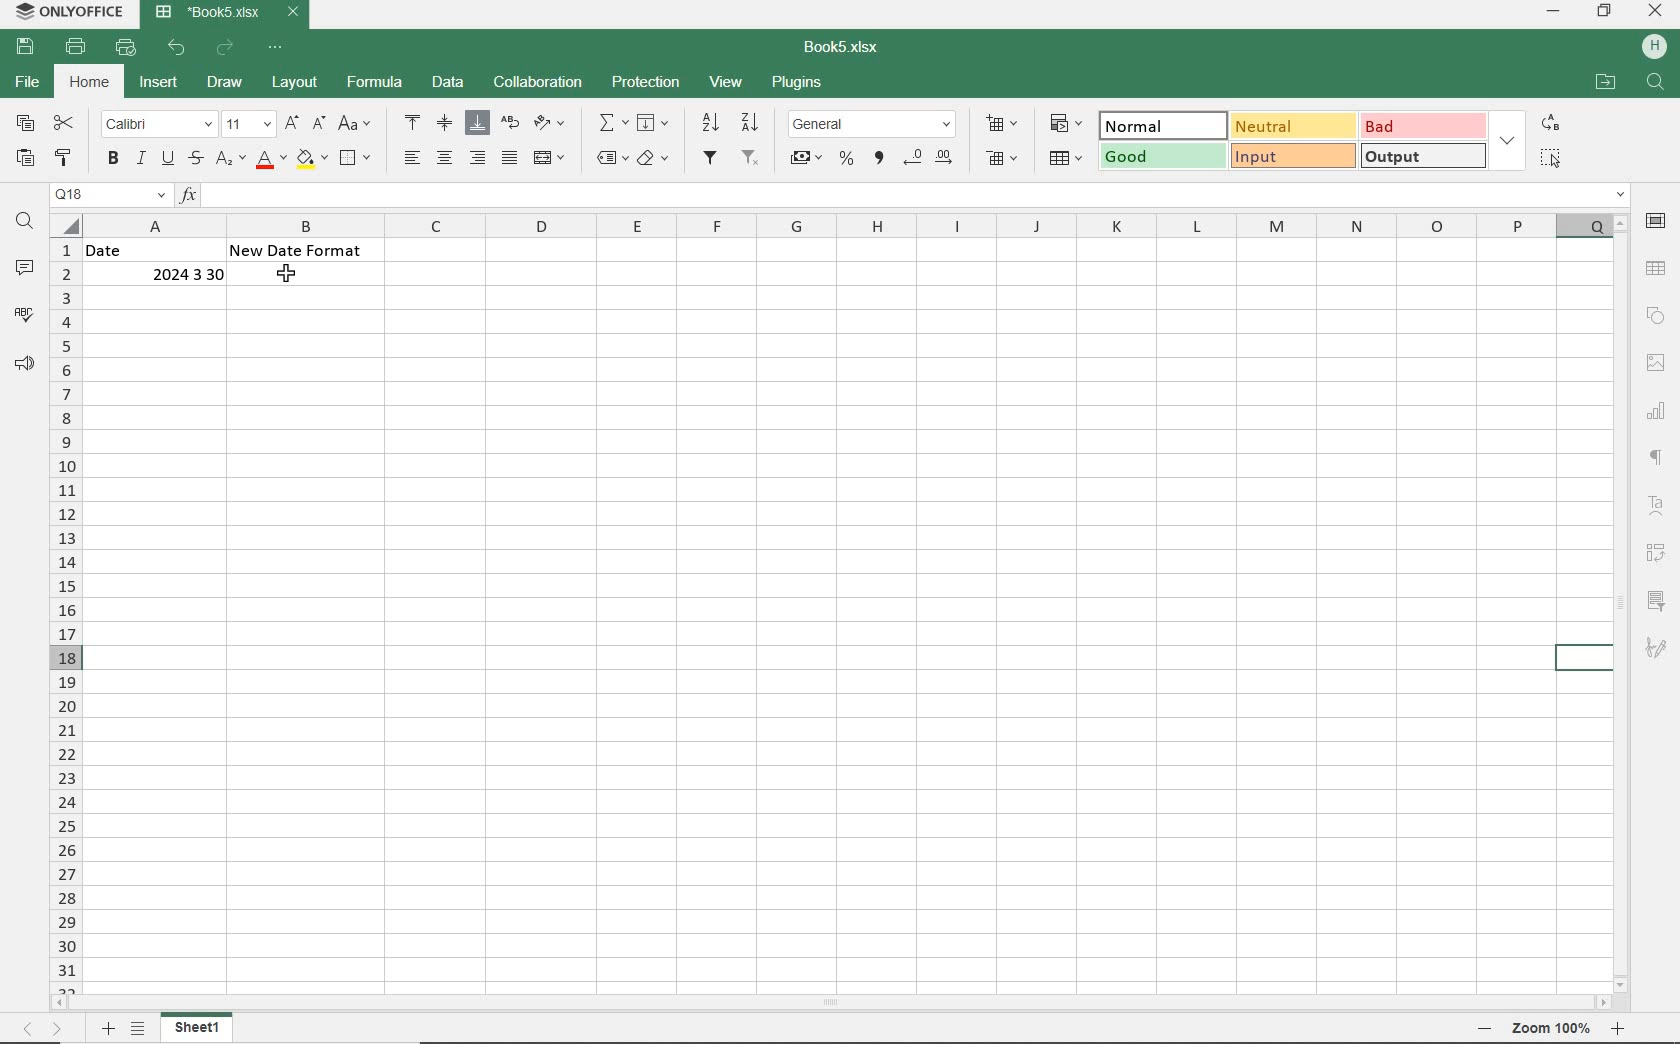 This screenshot has width=1680, height=1044. Describe the element at coordinates (232, 160) in the screenshot. I see `SUBSCRIPT/SUPERSCRIPT` at that location.